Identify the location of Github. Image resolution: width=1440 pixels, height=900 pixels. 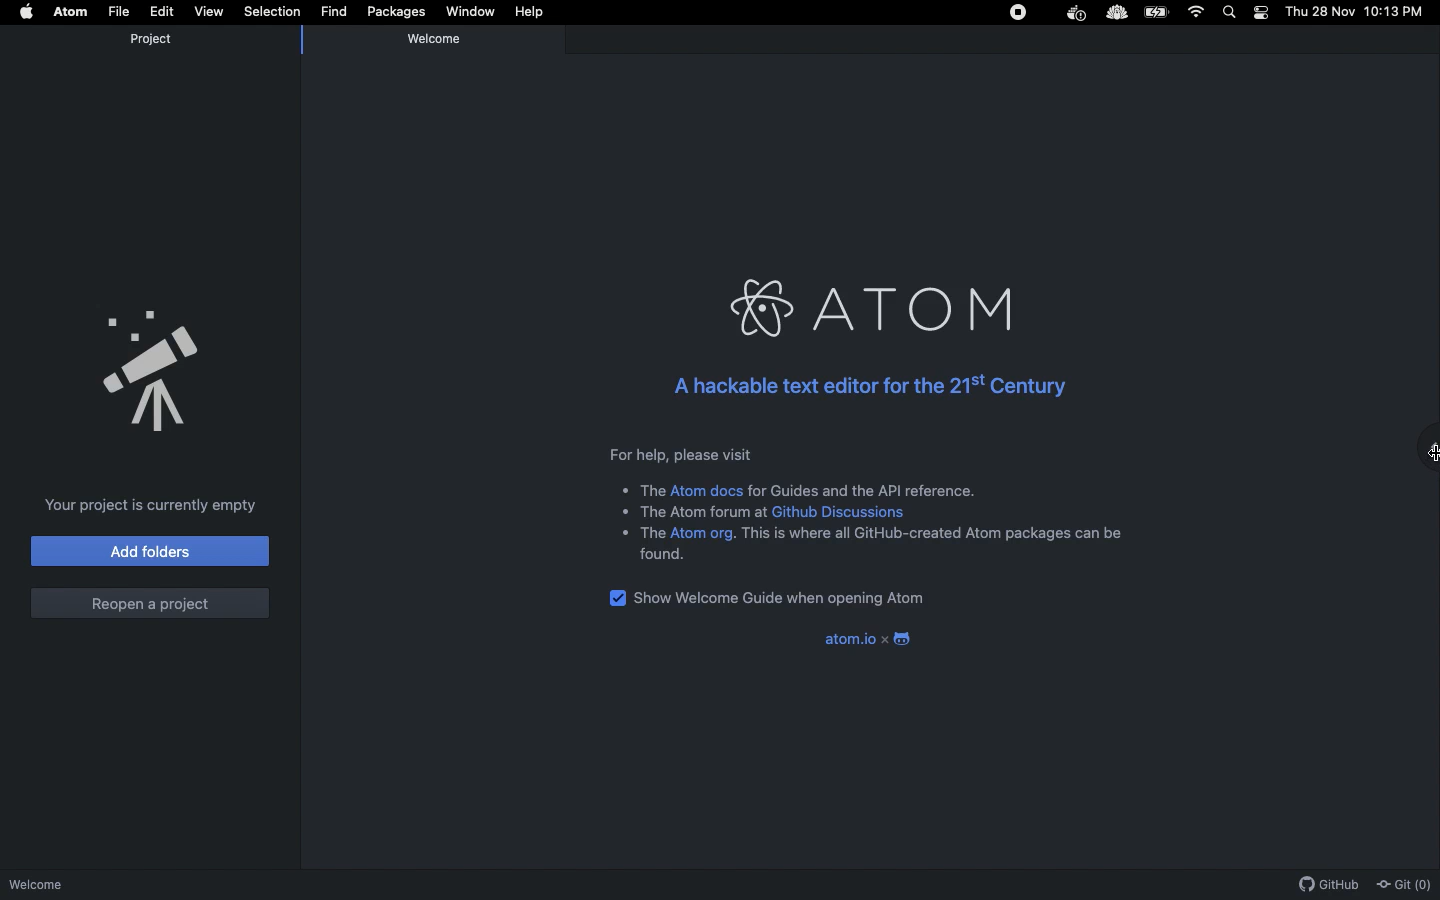
(1328, 885).